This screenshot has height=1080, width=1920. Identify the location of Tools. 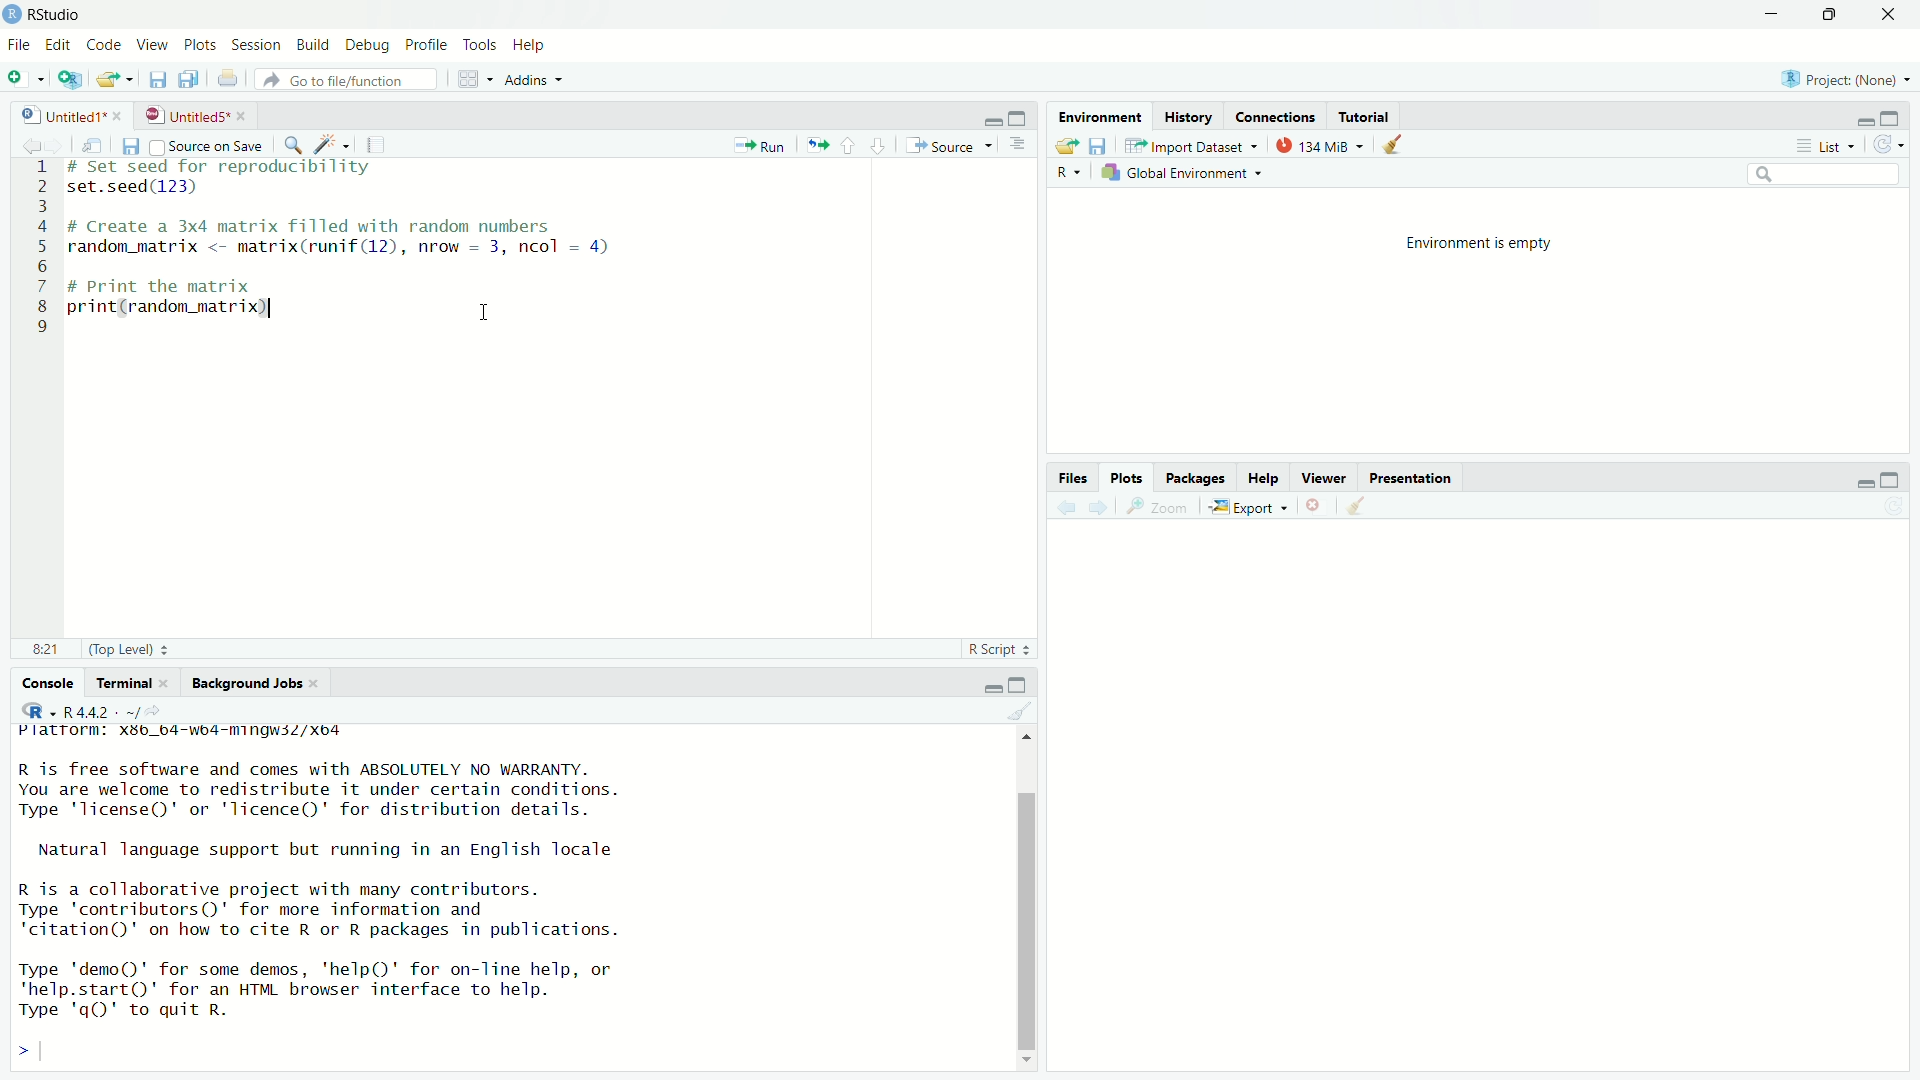
(478, 43).